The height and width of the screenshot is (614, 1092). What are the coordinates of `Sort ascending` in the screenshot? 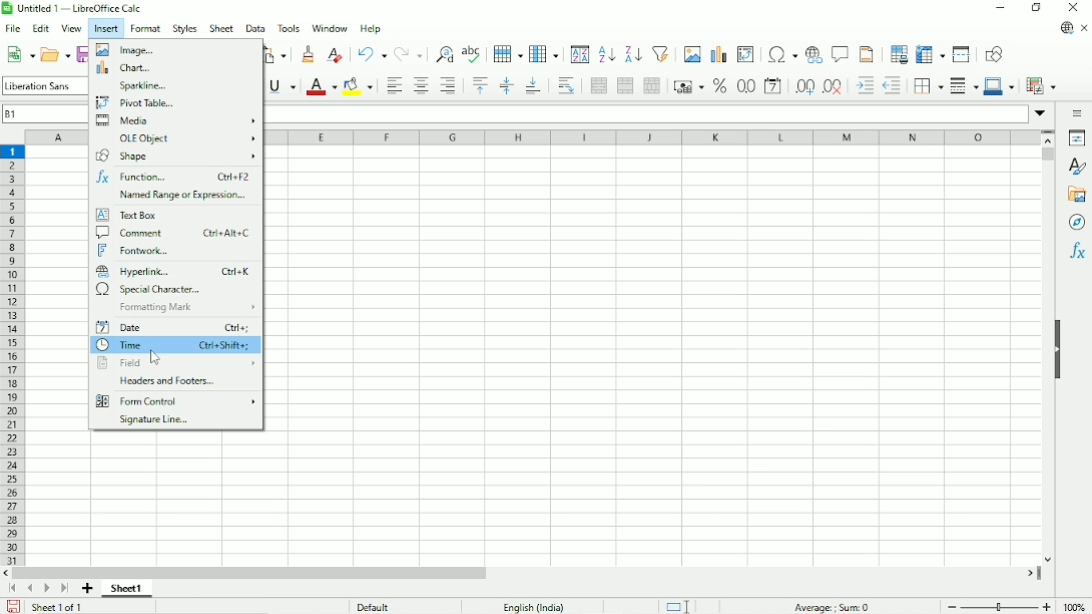 It's located at (606, 54).